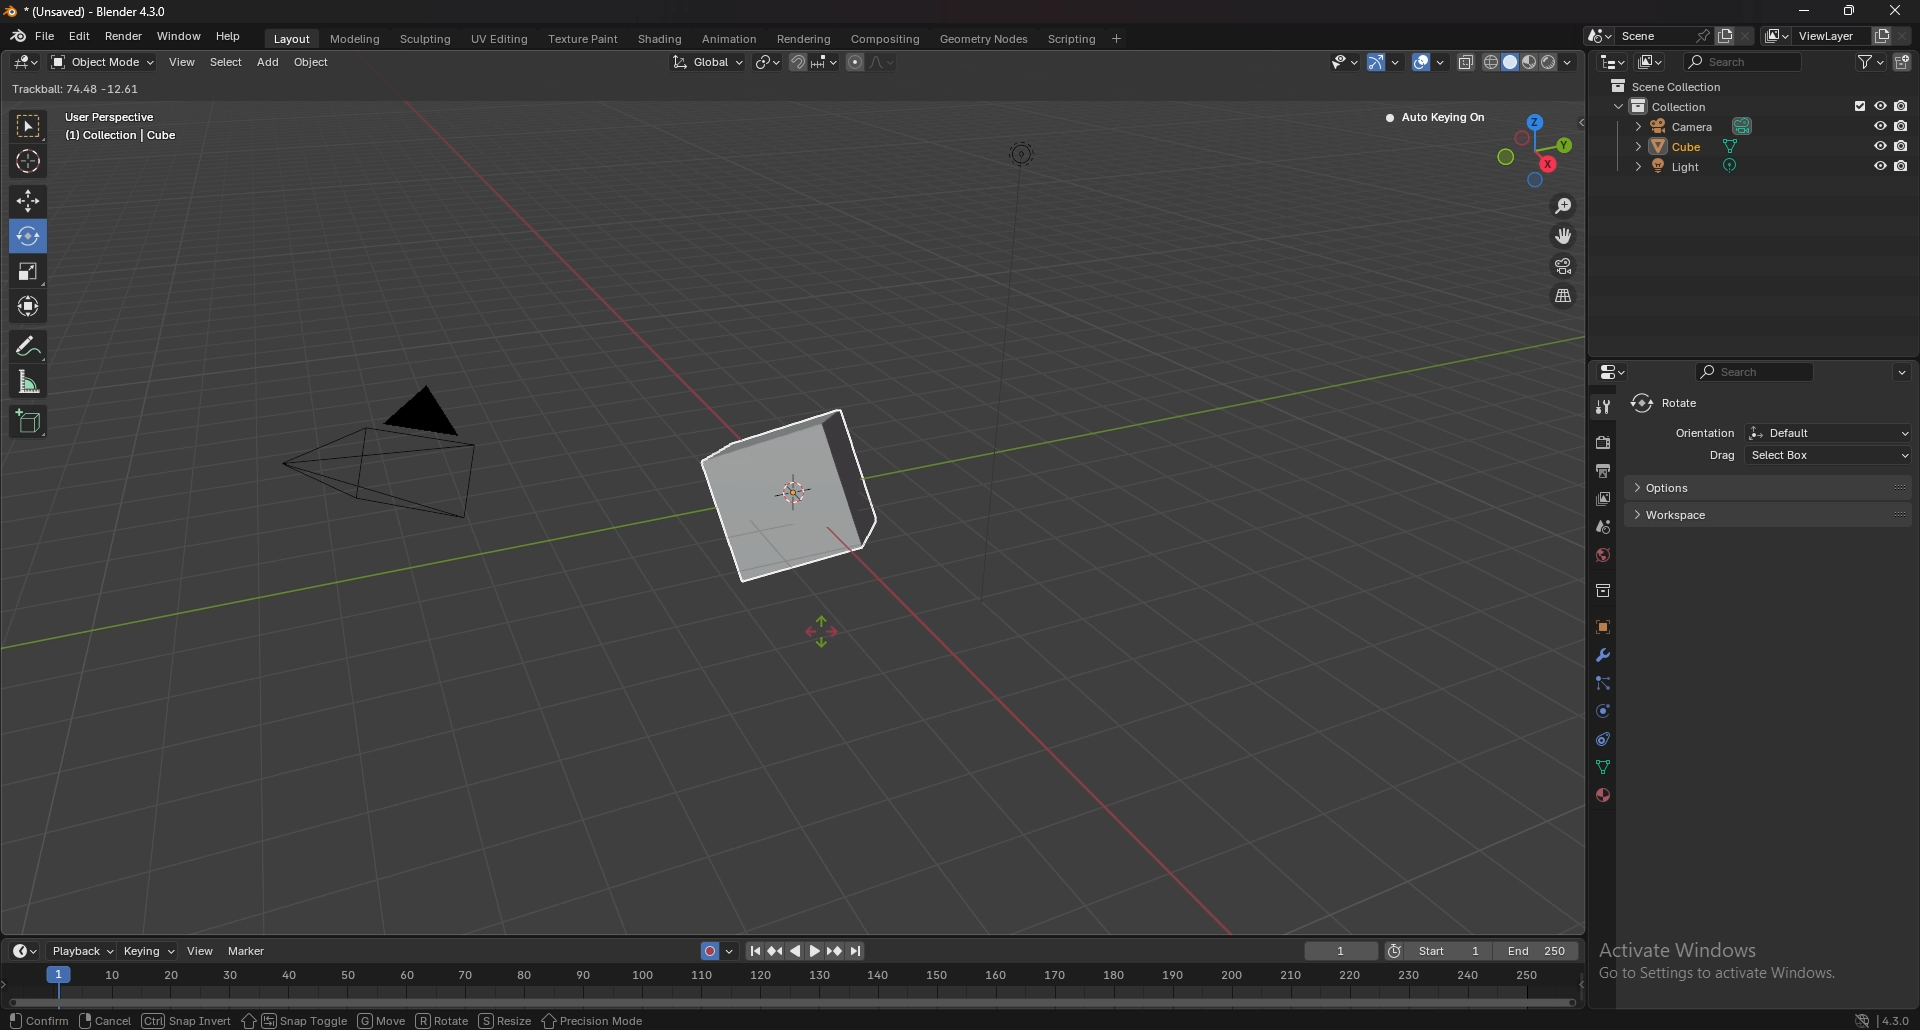 Image resolution: width=1920 pixels, height=1030 pixels. I want to click on file, so click(45, 36).